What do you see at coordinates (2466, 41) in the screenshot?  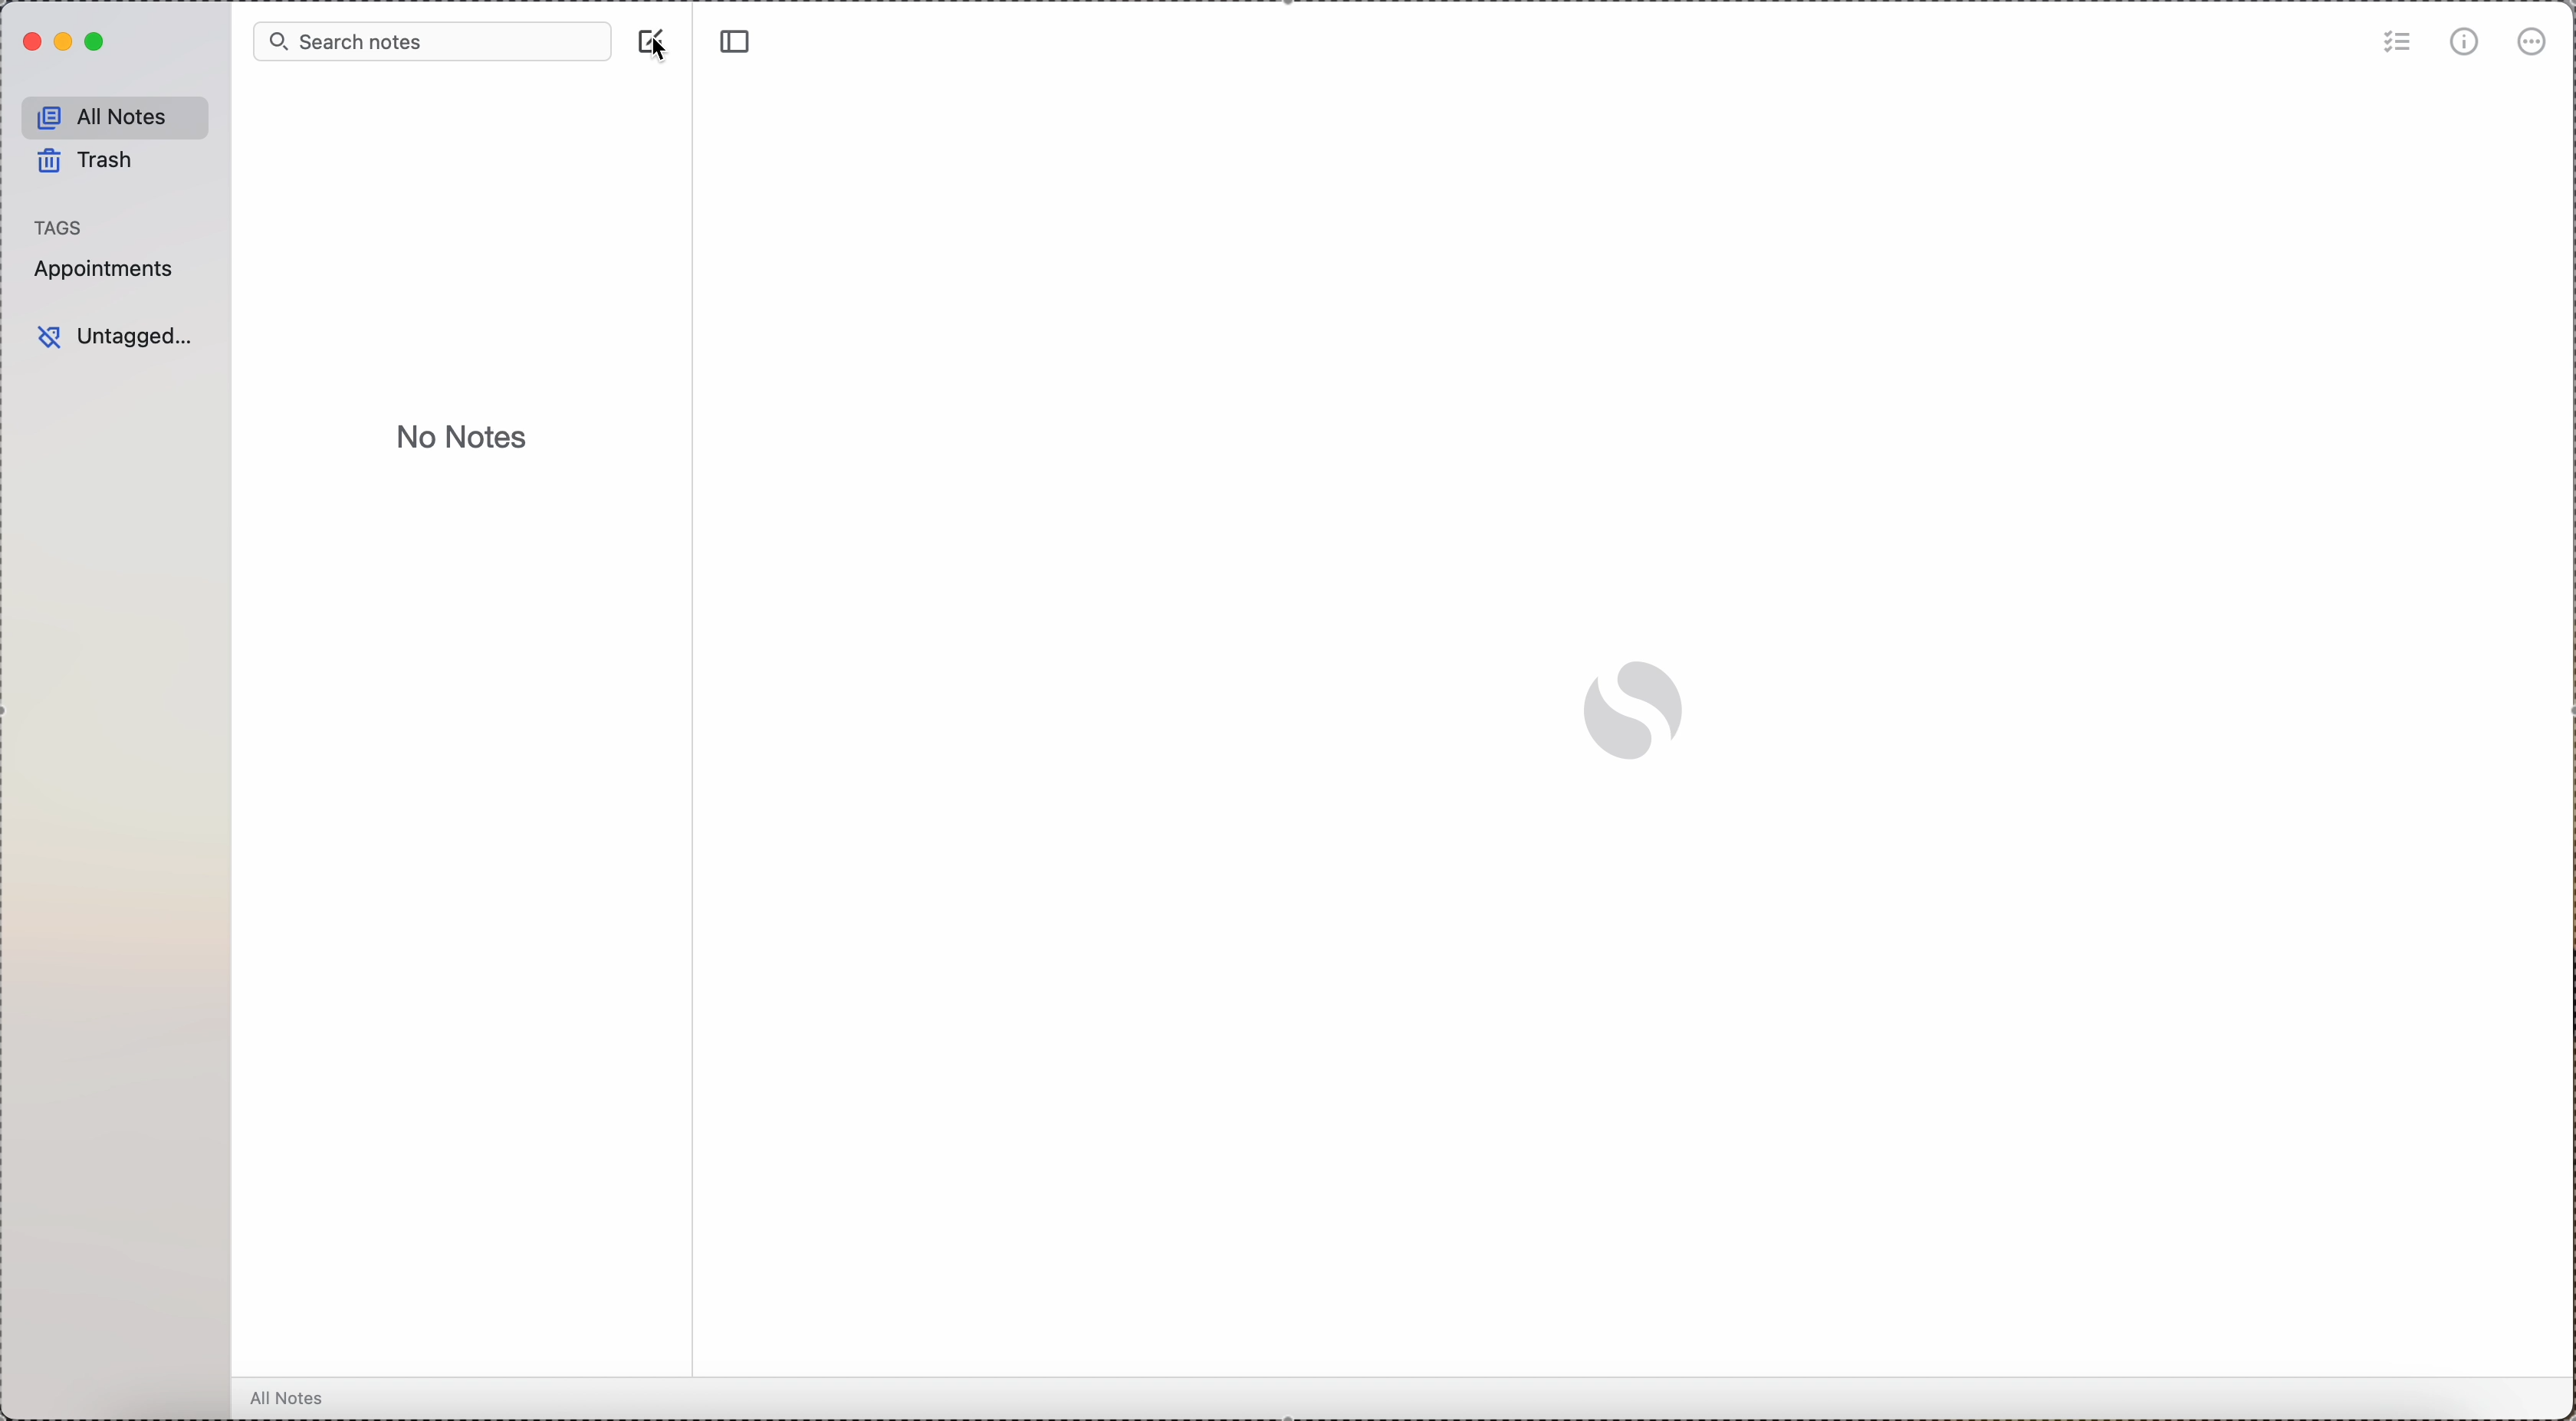 I see `metrics` at bounding box center [2466, 41].